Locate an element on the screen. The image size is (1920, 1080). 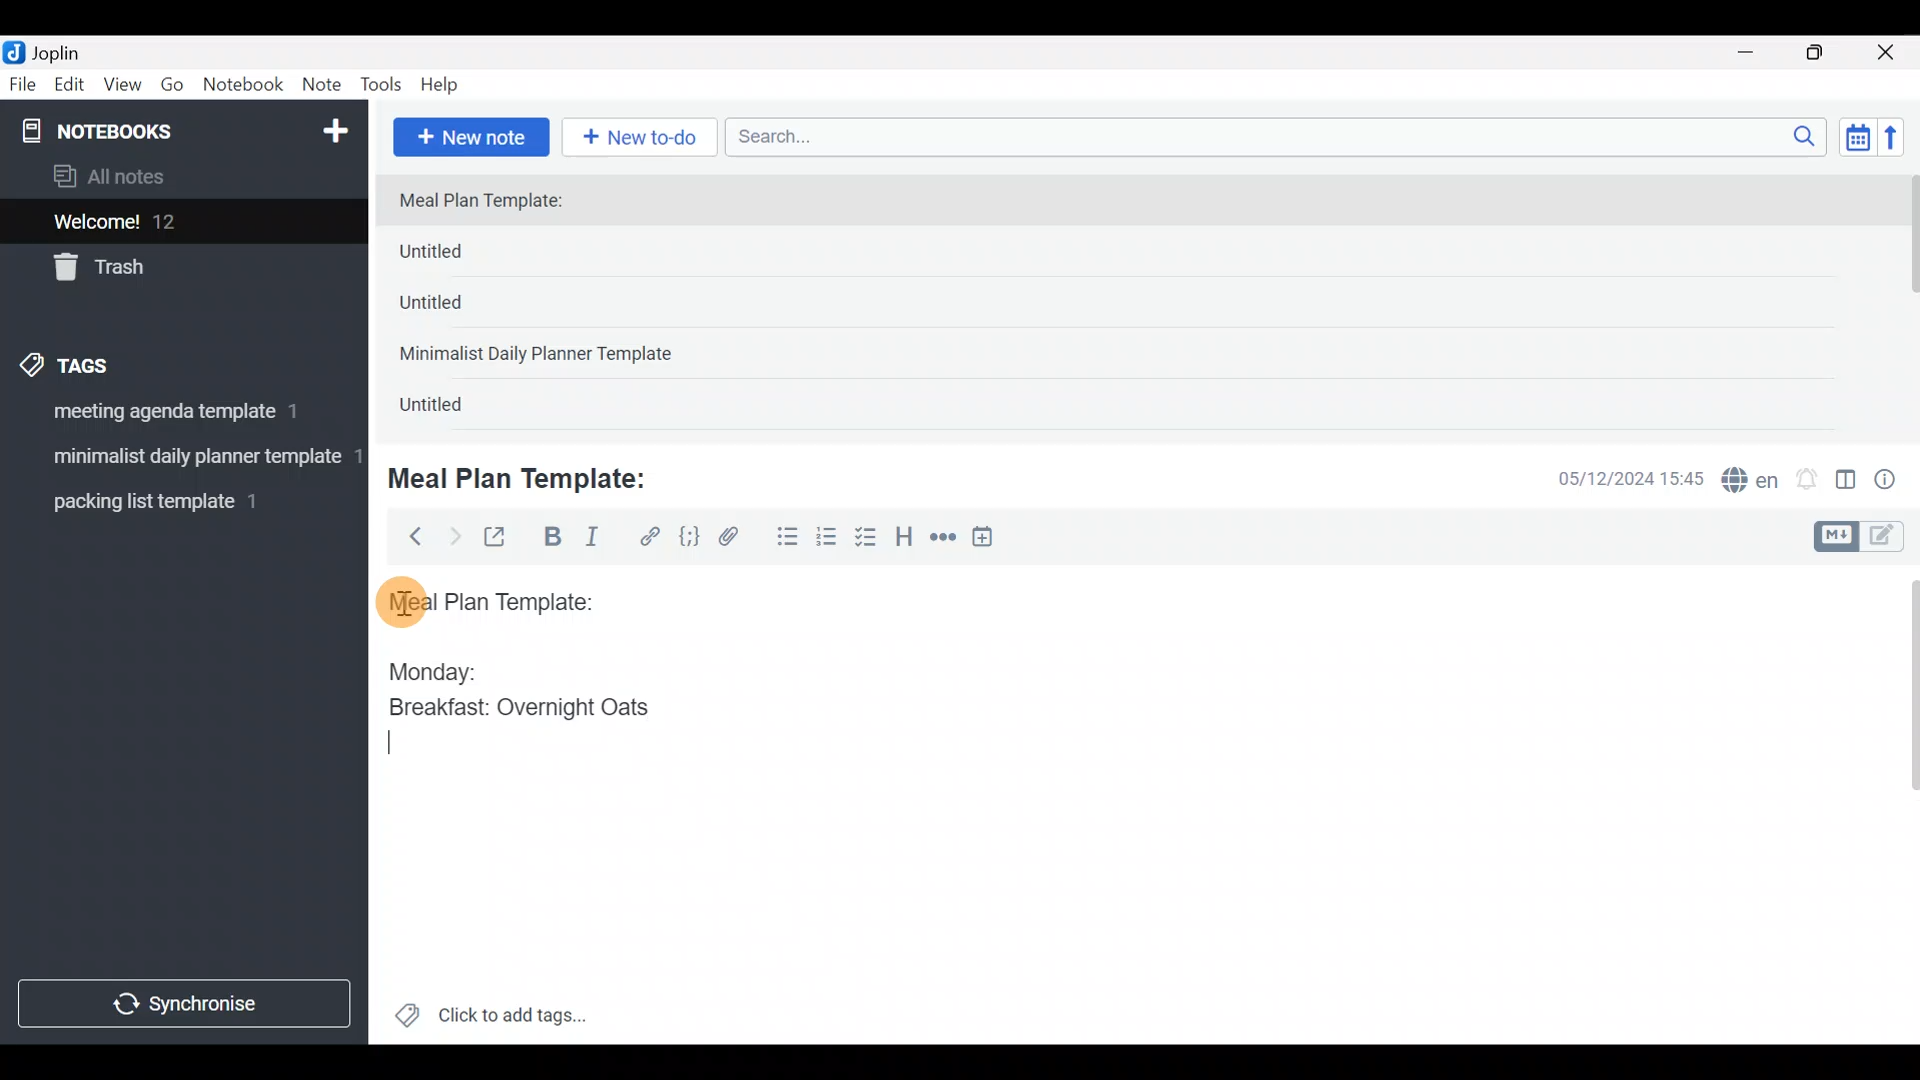
Horizontal rule is located at coordinates (943, 539).